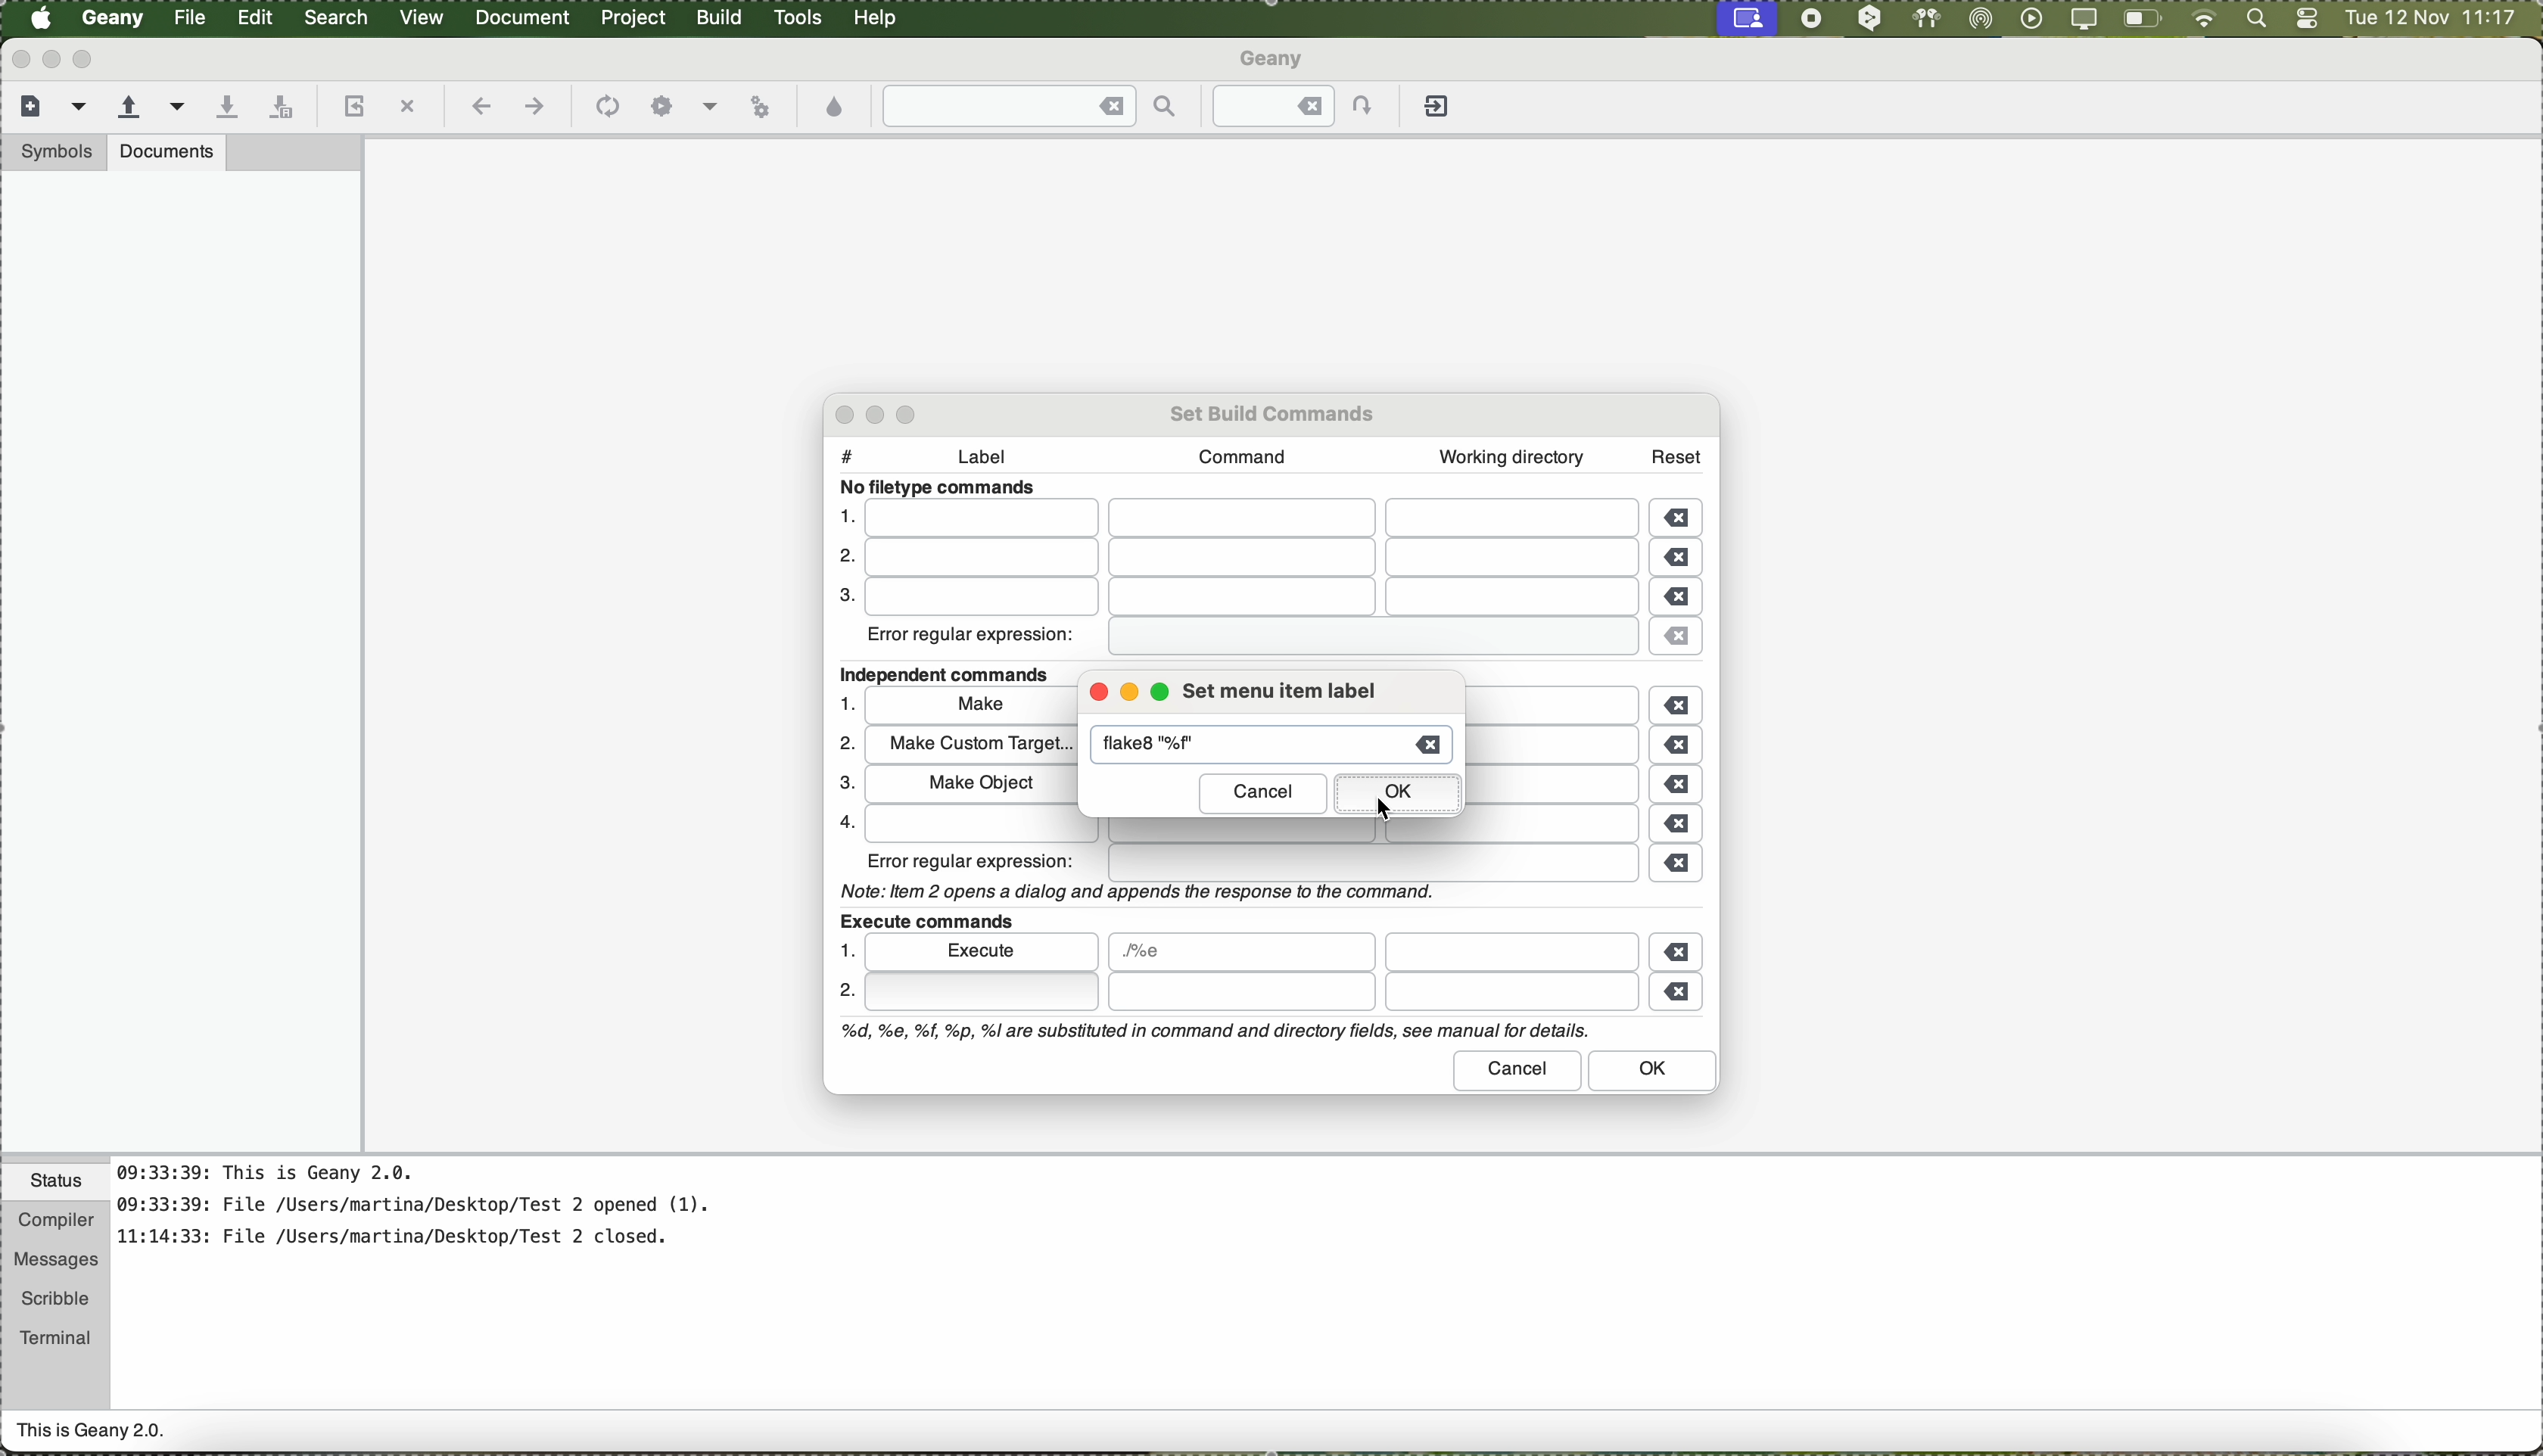 The width and height of the screenshot is (2543, 1456). What do you see at coordinates (849, 703) in the screenshot?
I see `1` at bounding box center [849, 703].